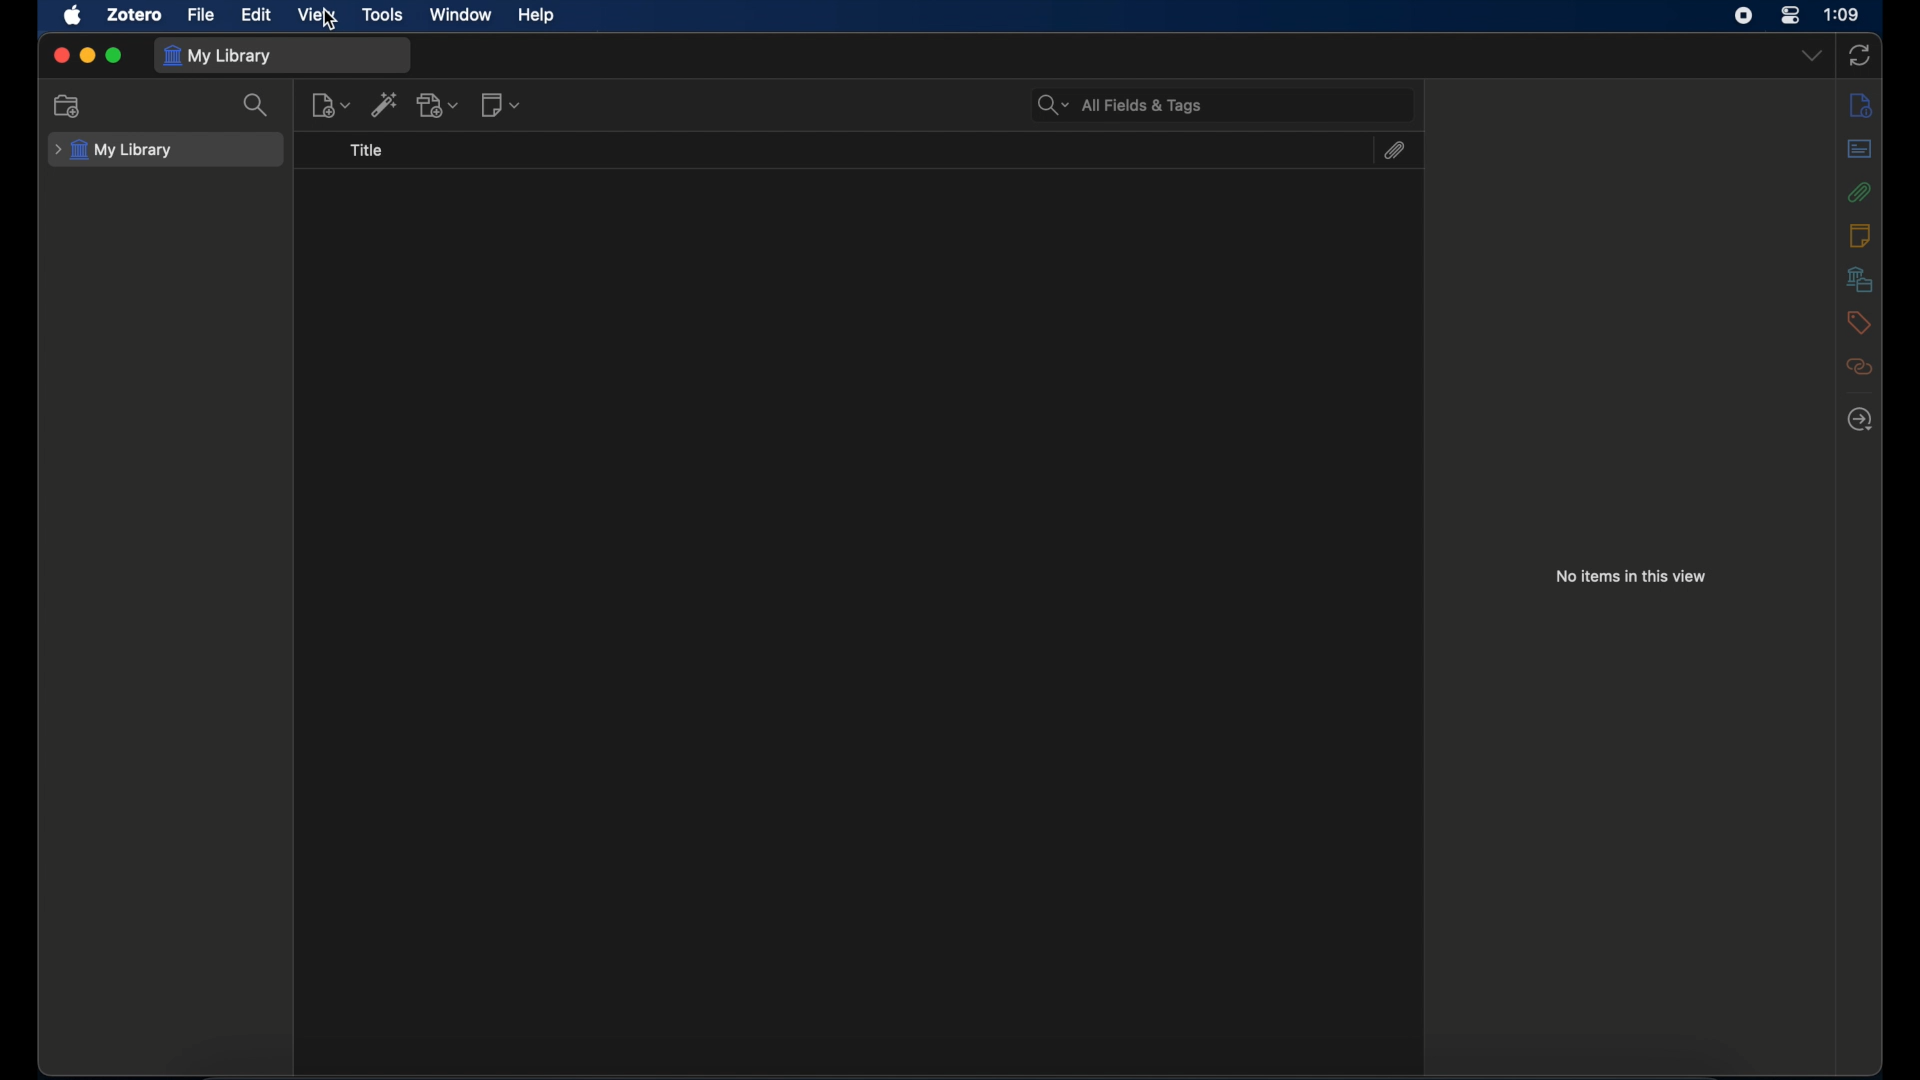  I want to click on , so click(1861, 419).